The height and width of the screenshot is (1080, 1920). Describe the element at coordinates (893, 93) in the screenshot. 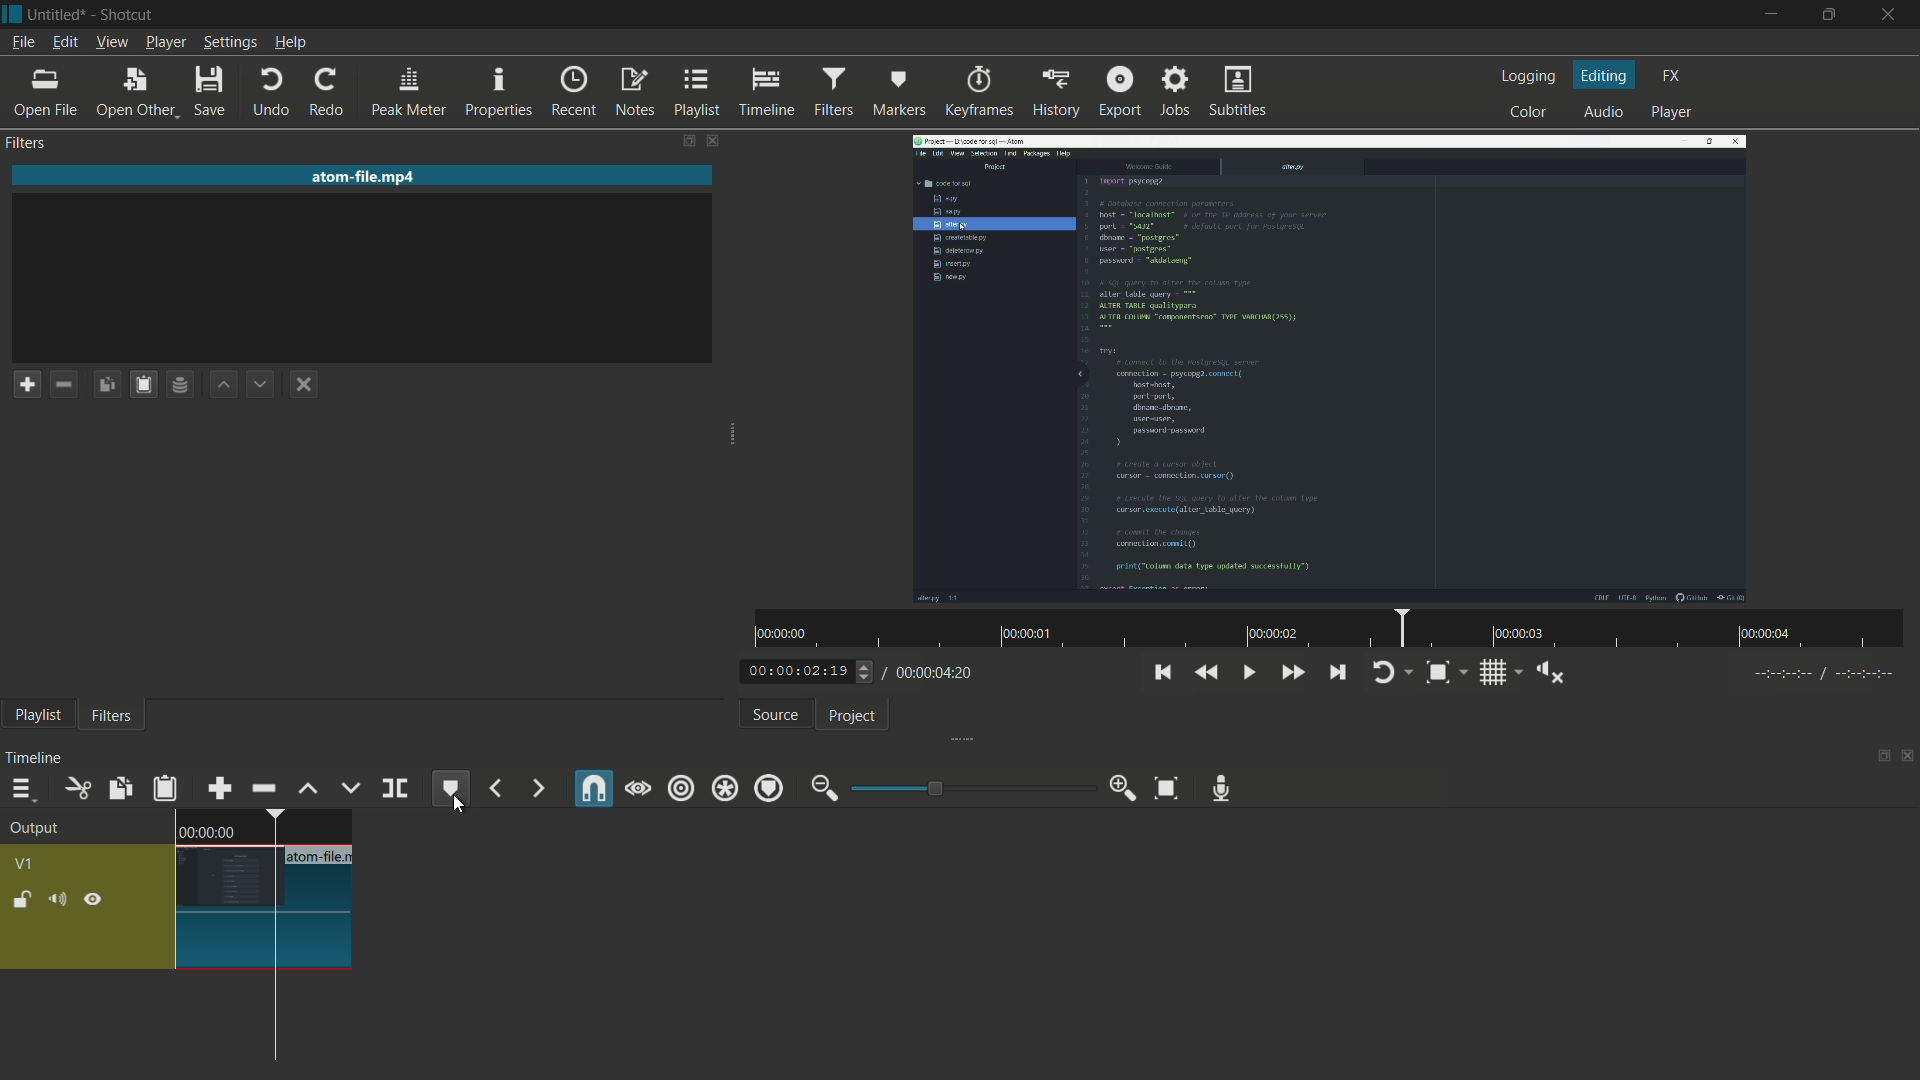

I see `markers` at that location.